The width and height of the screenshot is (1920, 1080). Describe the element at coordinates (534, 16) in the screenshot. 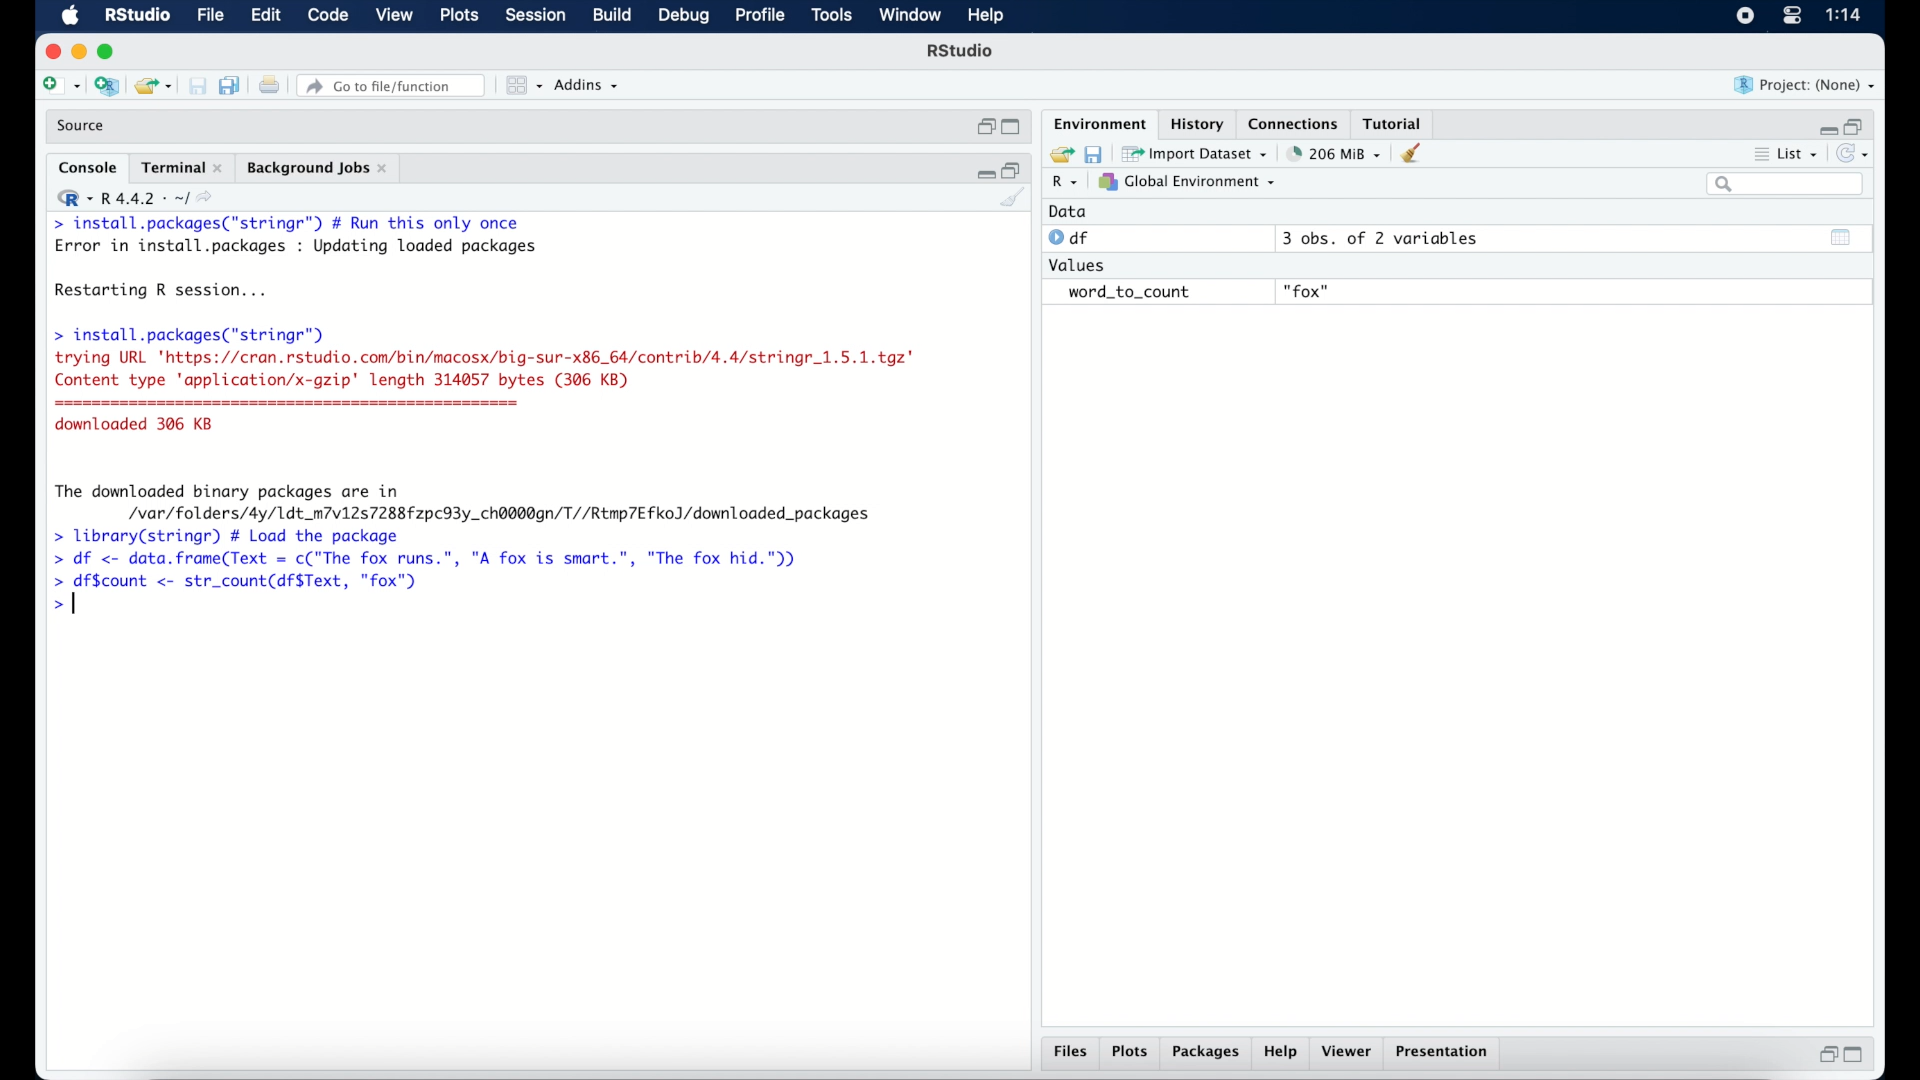

I see `session` at that location.